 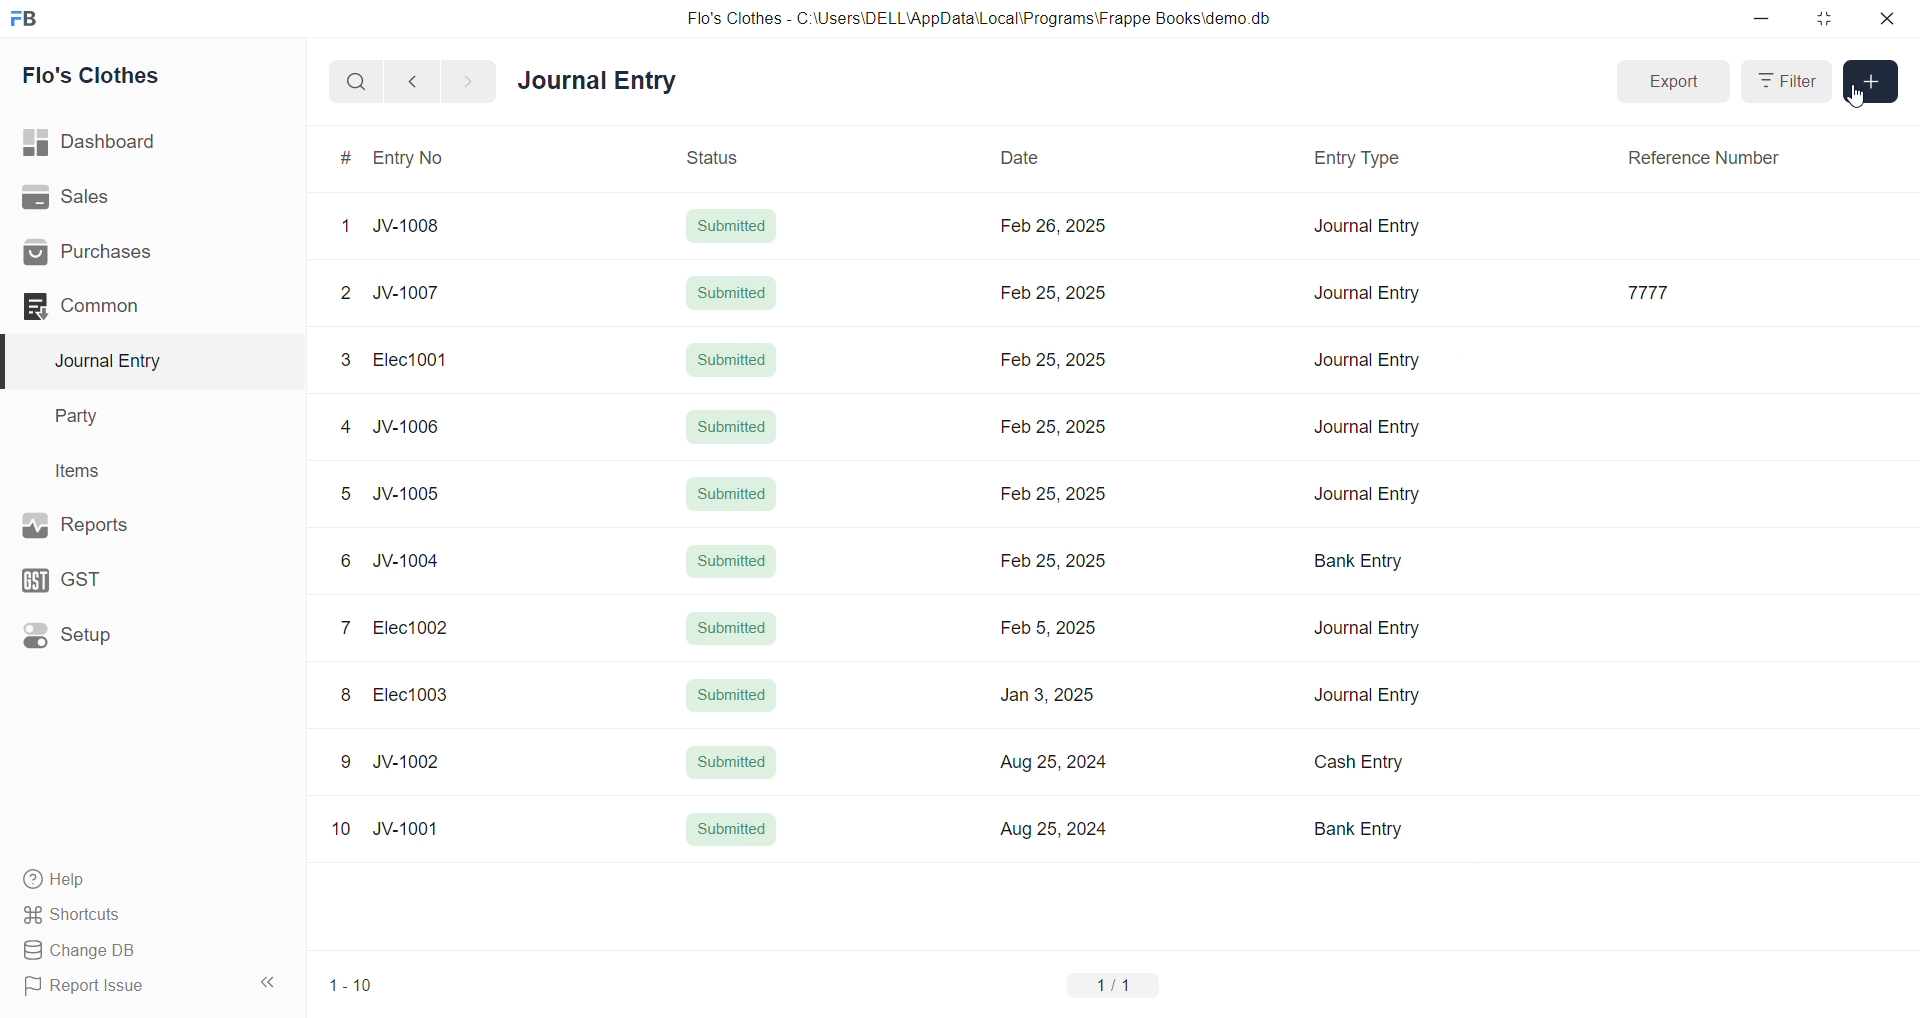 What do you see at coordinates (731, 358) in the screenshot?
I see `Submitted` at bounding box center [731, 358].